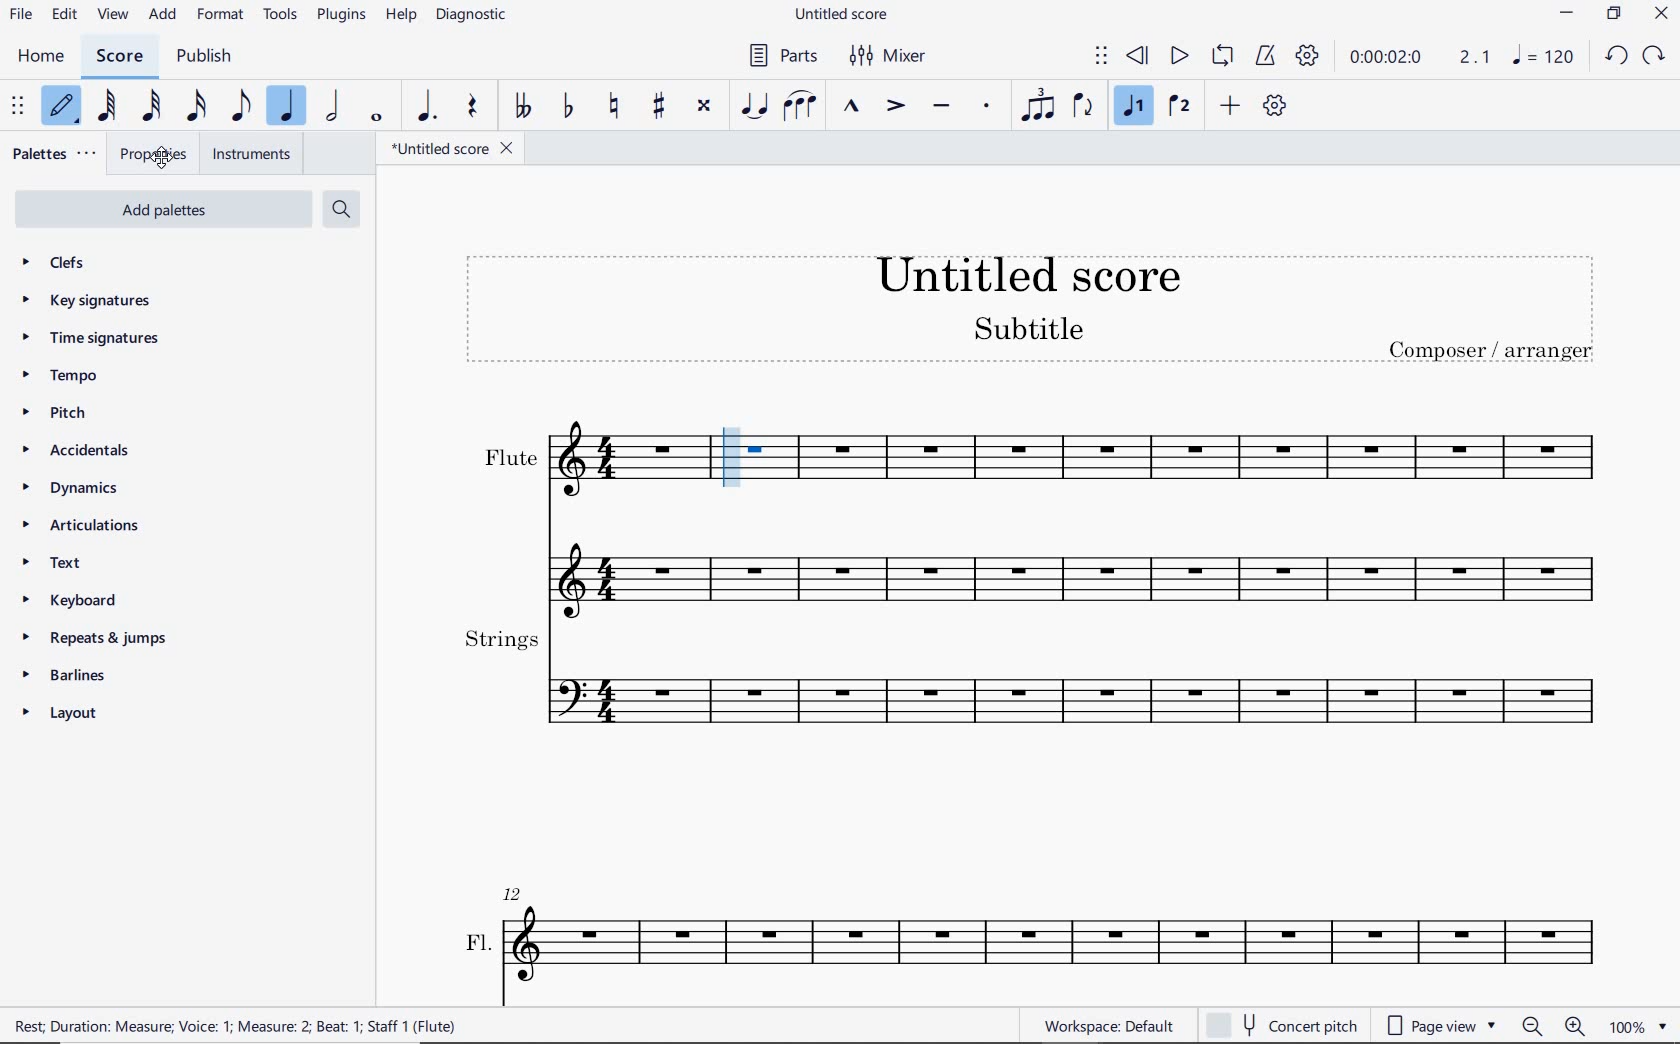 Image resolution: width=1680 pixels, height=1044 pixels. What do you see at coordinates (19, 107) in the screenshot?
I see `SELECT TO MOVE` at bounding box center [19, 107].